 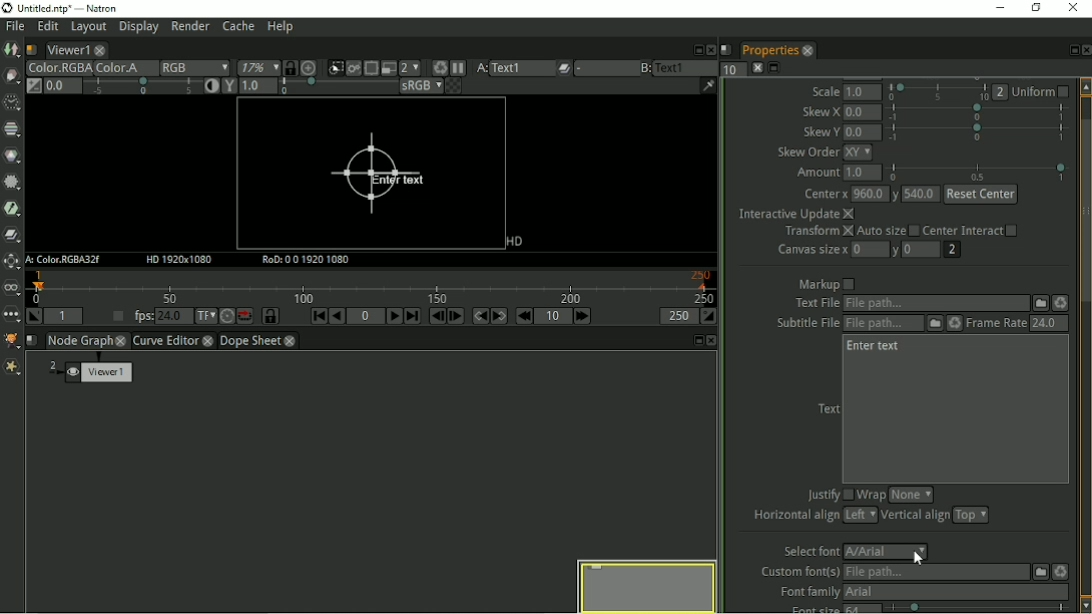 What do you see at coordinates (124, 68) in the screenshot?
I see `Color.A` at bounding box center [124, 68].